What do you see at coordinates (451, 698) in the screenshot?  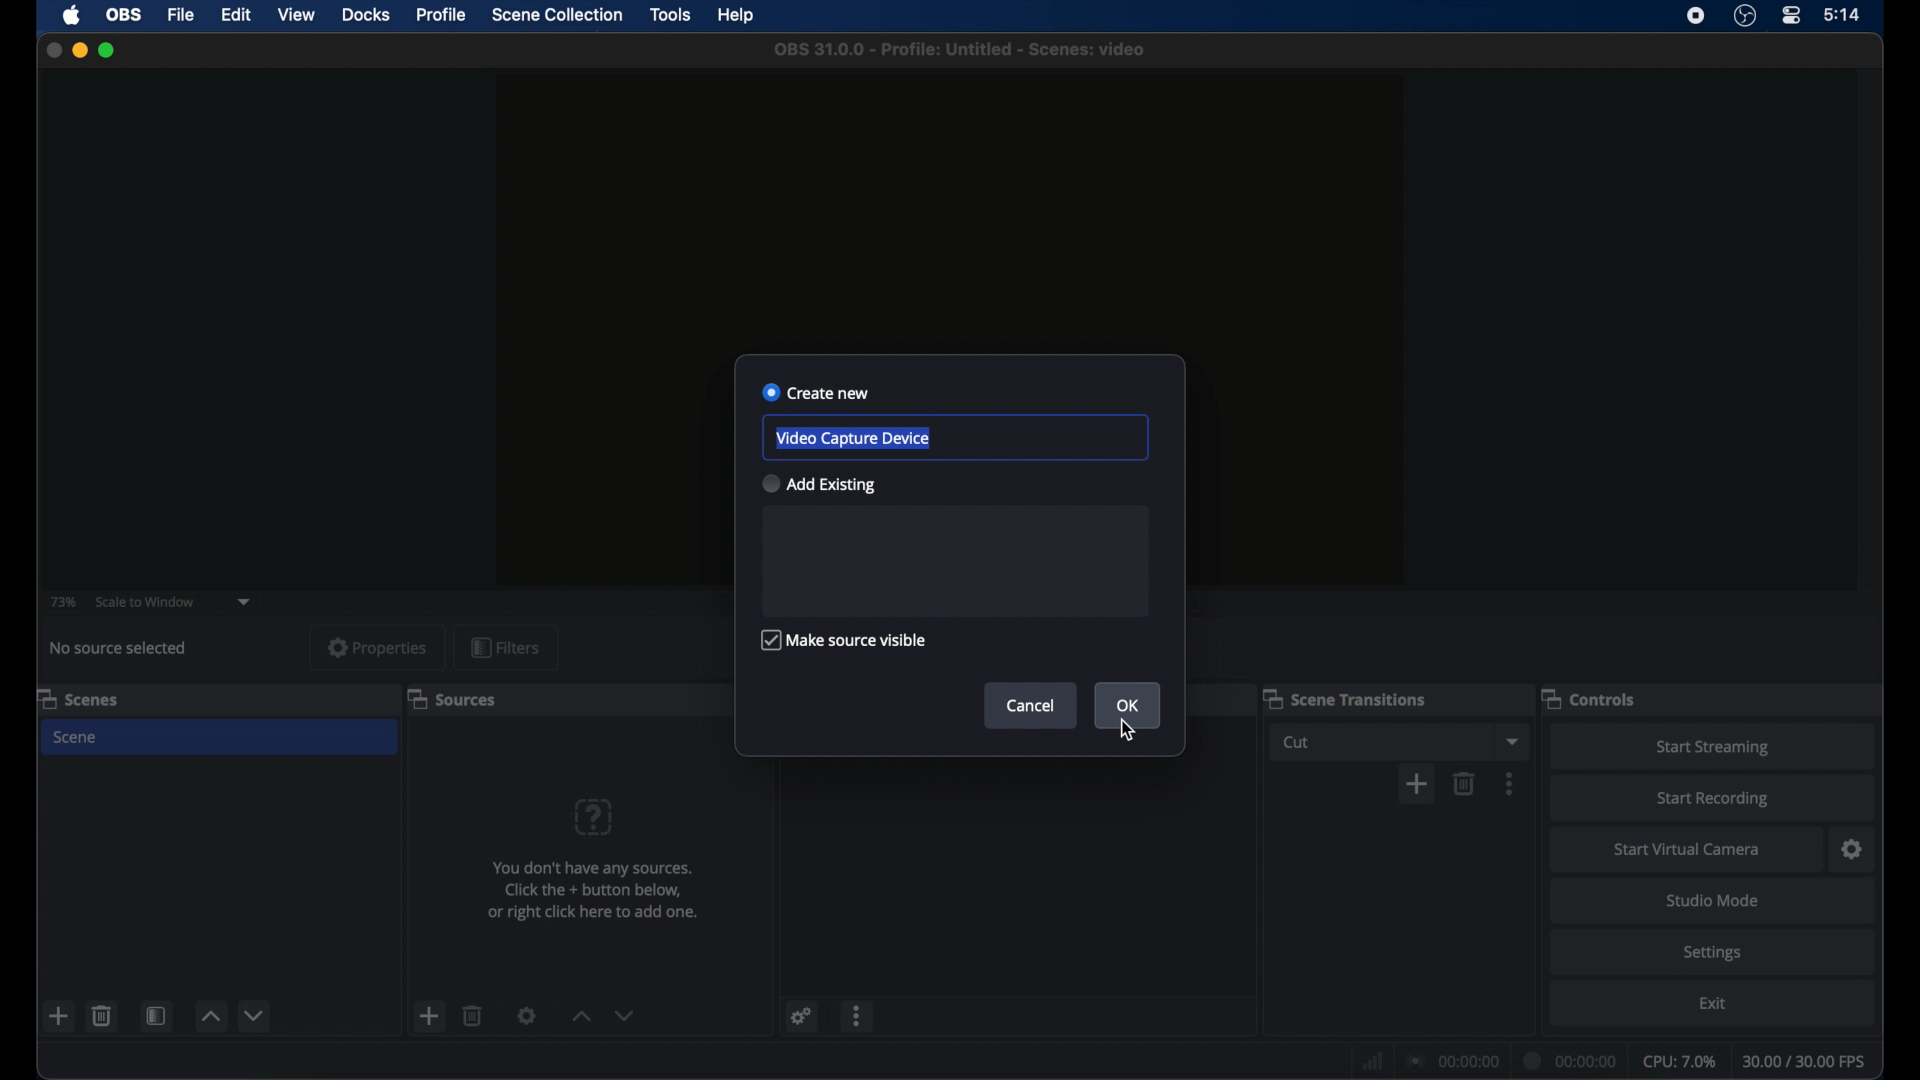 I see `sources` at bounding box center [451, 698].